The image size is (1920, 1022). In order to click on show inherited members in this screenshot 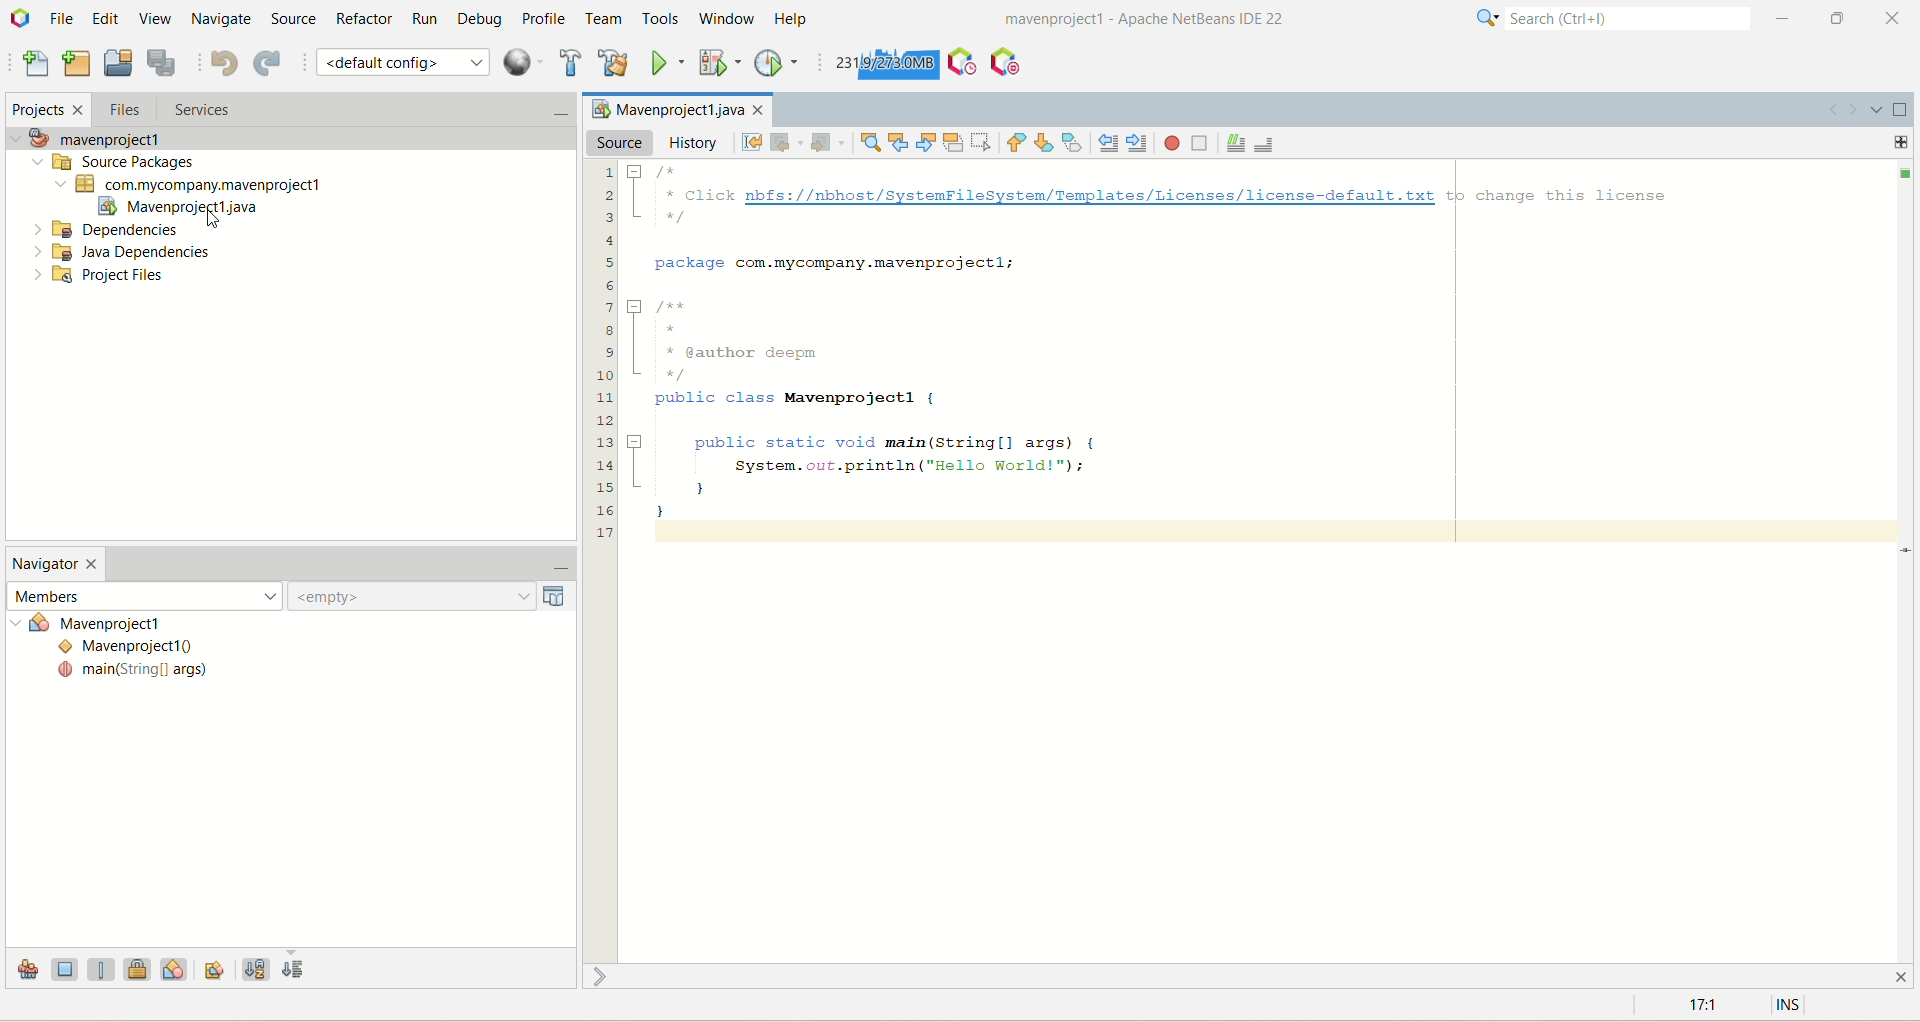, I will do `click(26, 970)`.